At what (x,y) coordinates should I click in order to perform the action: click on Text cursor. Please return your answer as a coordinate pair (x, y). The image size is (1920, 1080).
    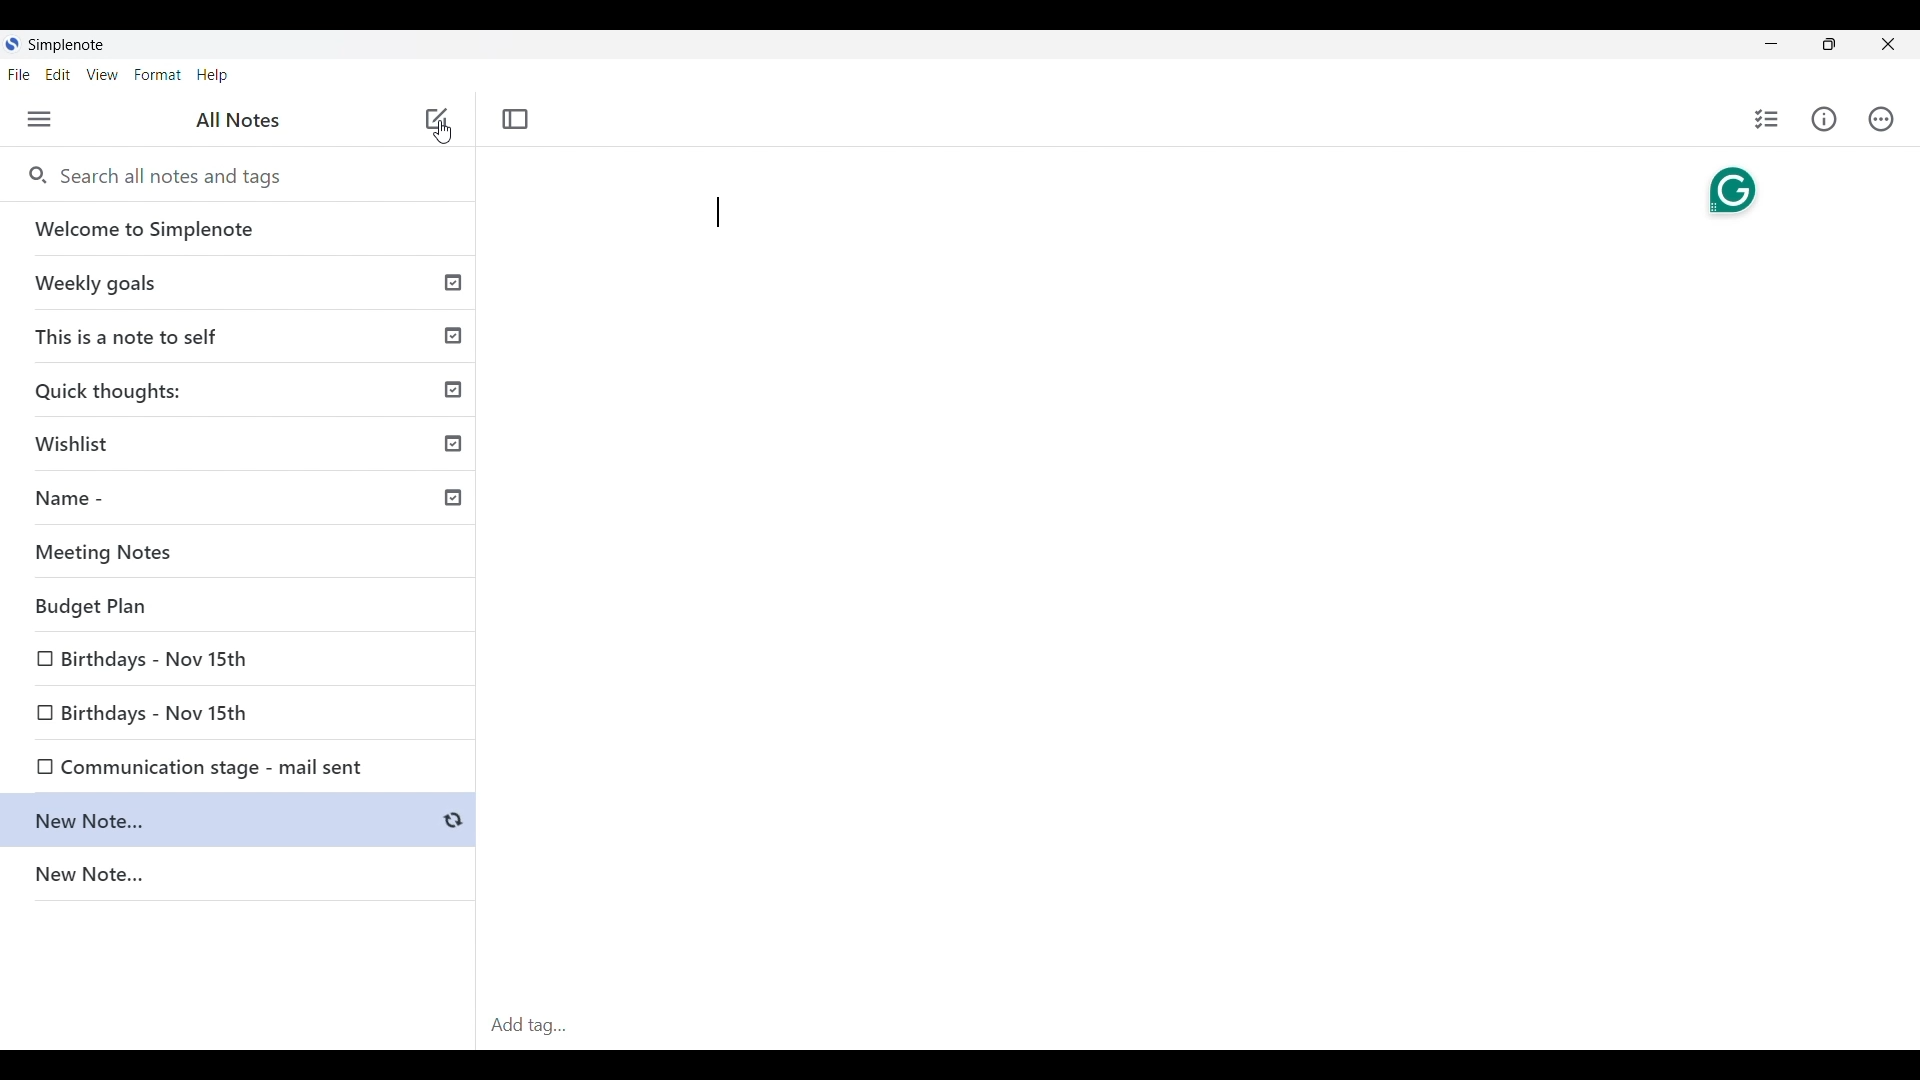
    Looking at the image, I should click on (720, 212).